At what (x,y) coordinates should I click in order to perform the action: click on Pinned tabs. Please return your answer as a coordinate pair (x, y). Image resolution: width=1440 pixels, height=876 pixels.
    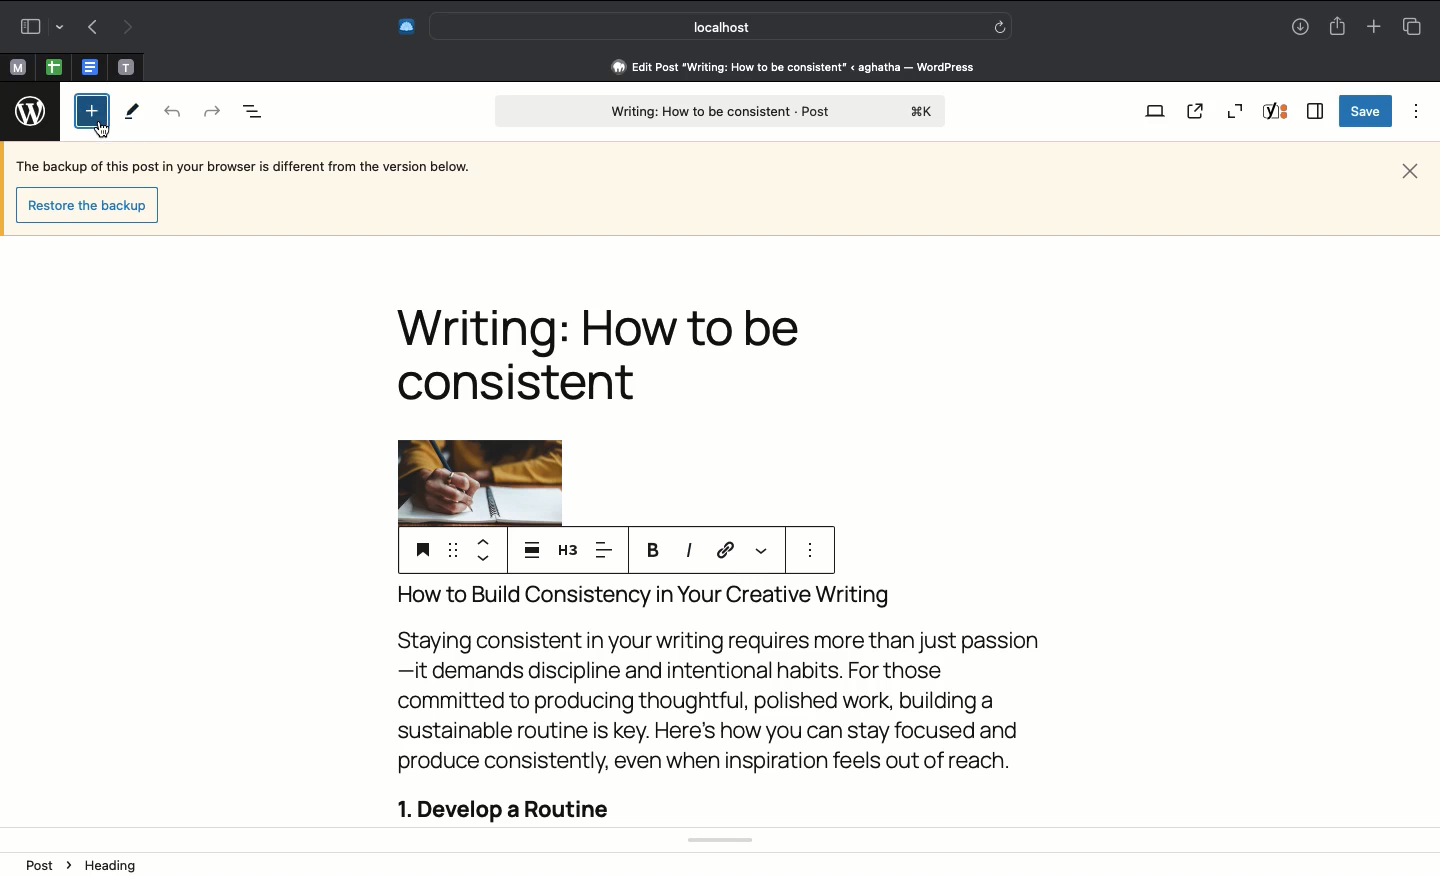
    Looking at the image, I should click on (19, 66).